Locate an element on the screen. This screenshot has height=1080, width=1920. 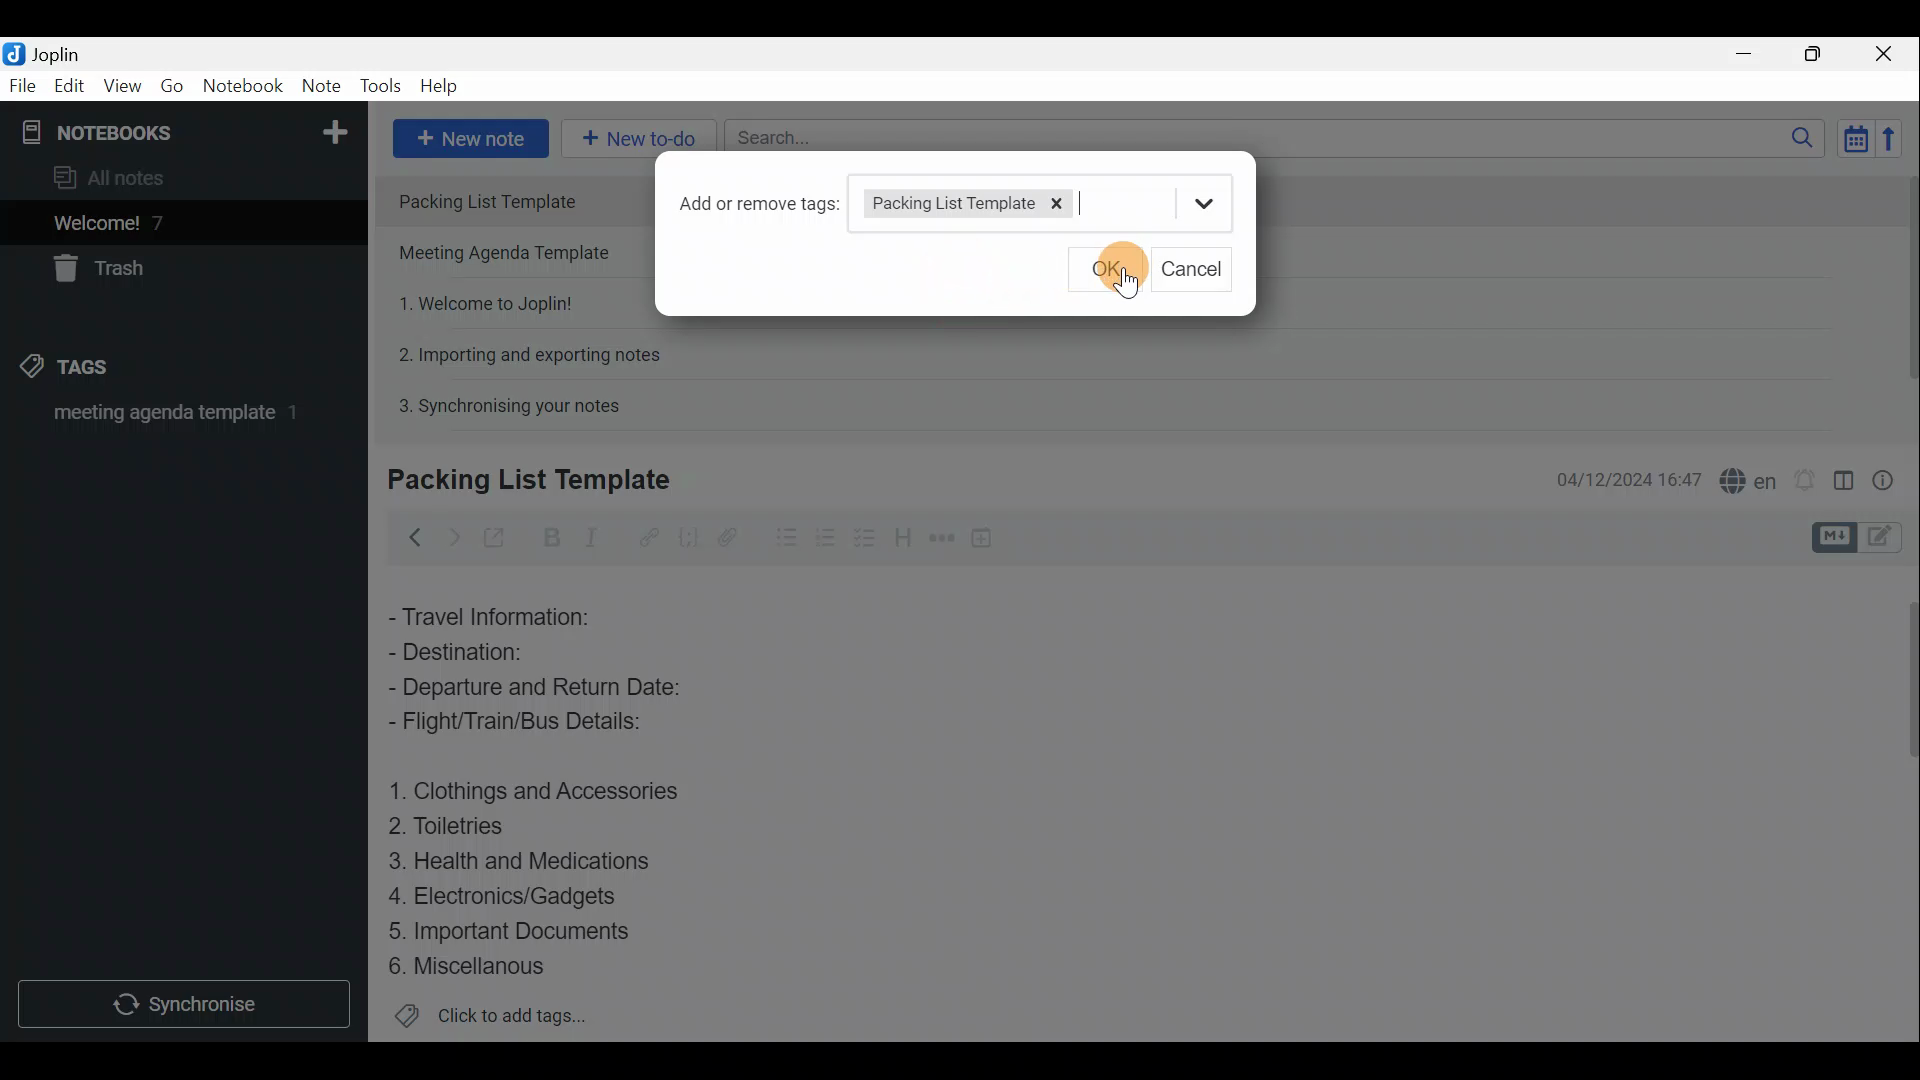
Clothings and Accessories is located at coordinates (538, 790).